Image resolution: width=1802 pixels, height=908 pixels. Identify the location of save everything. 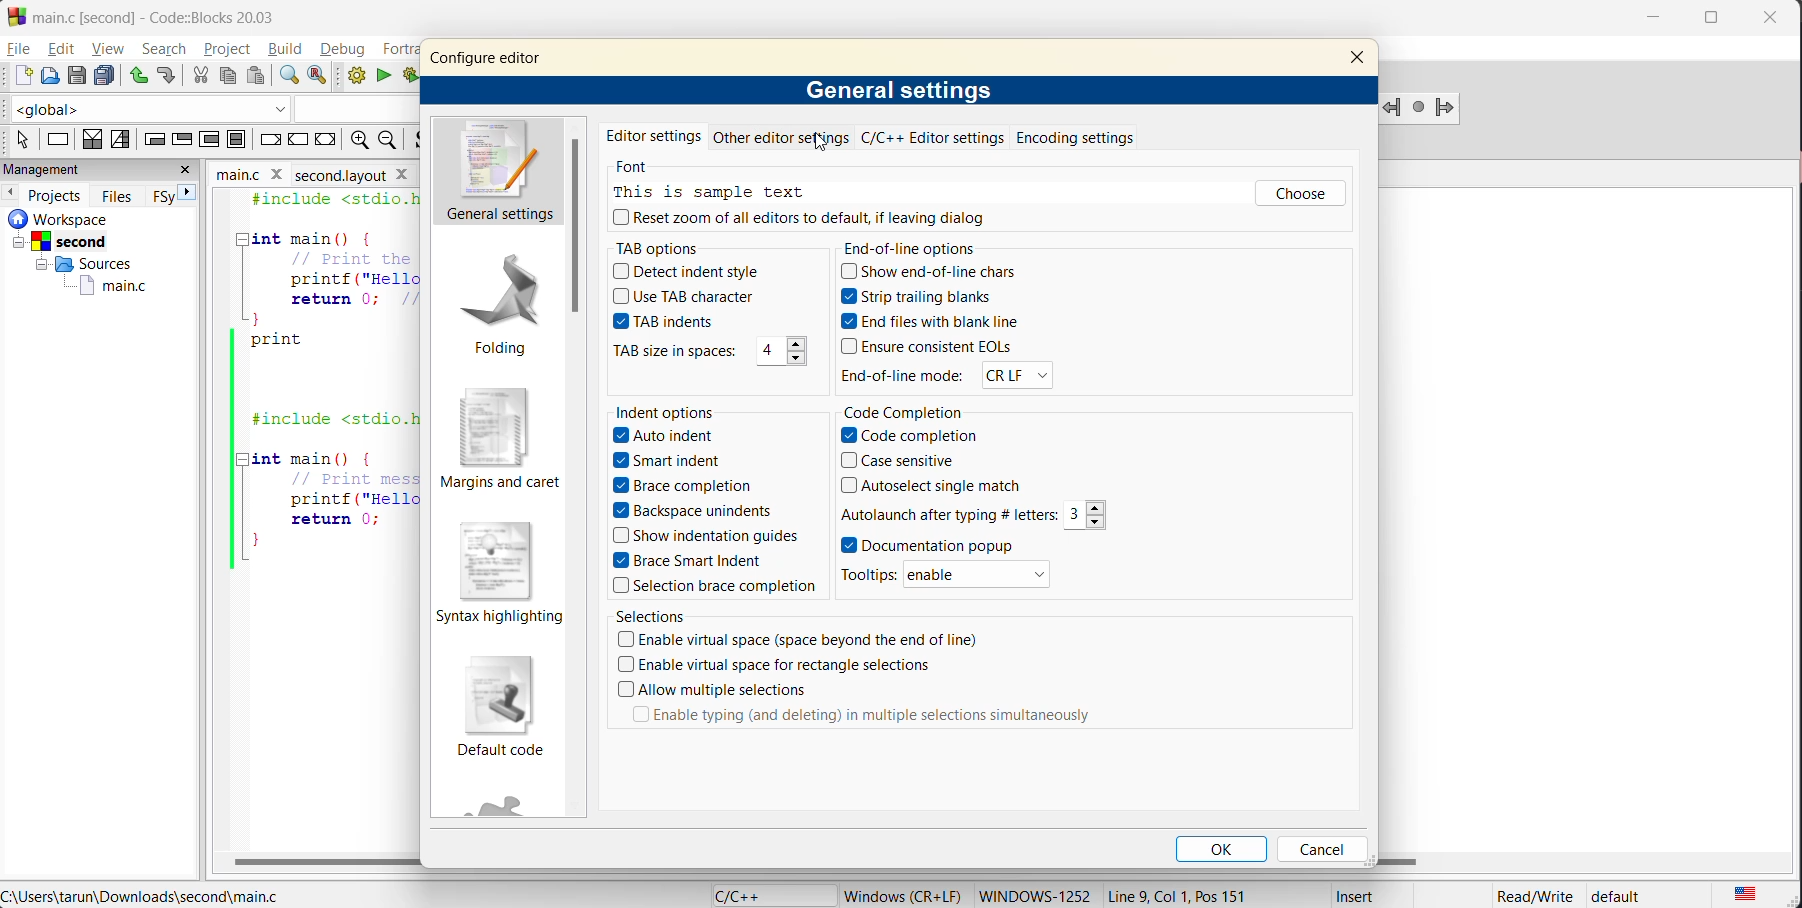
(106, 77).